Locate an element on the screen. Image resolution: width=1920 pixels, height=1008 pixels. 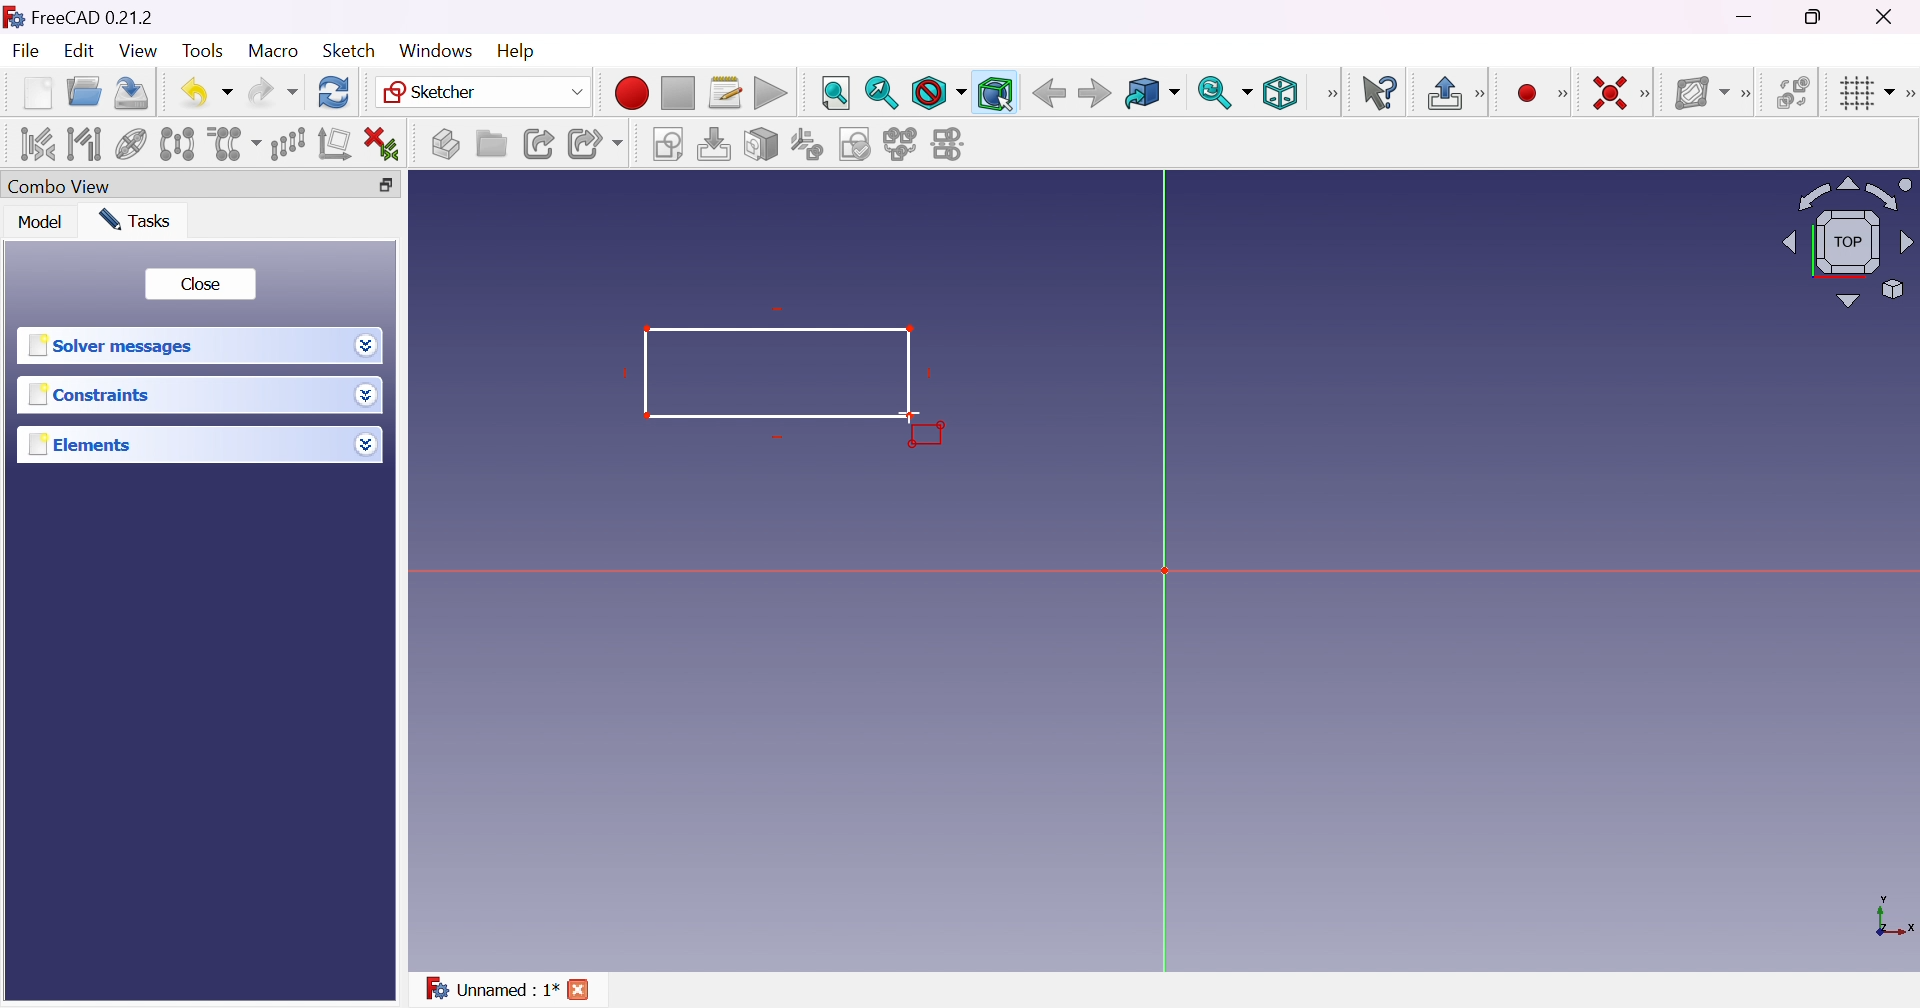
Go to linked object is located at coordinates (1153, 92).